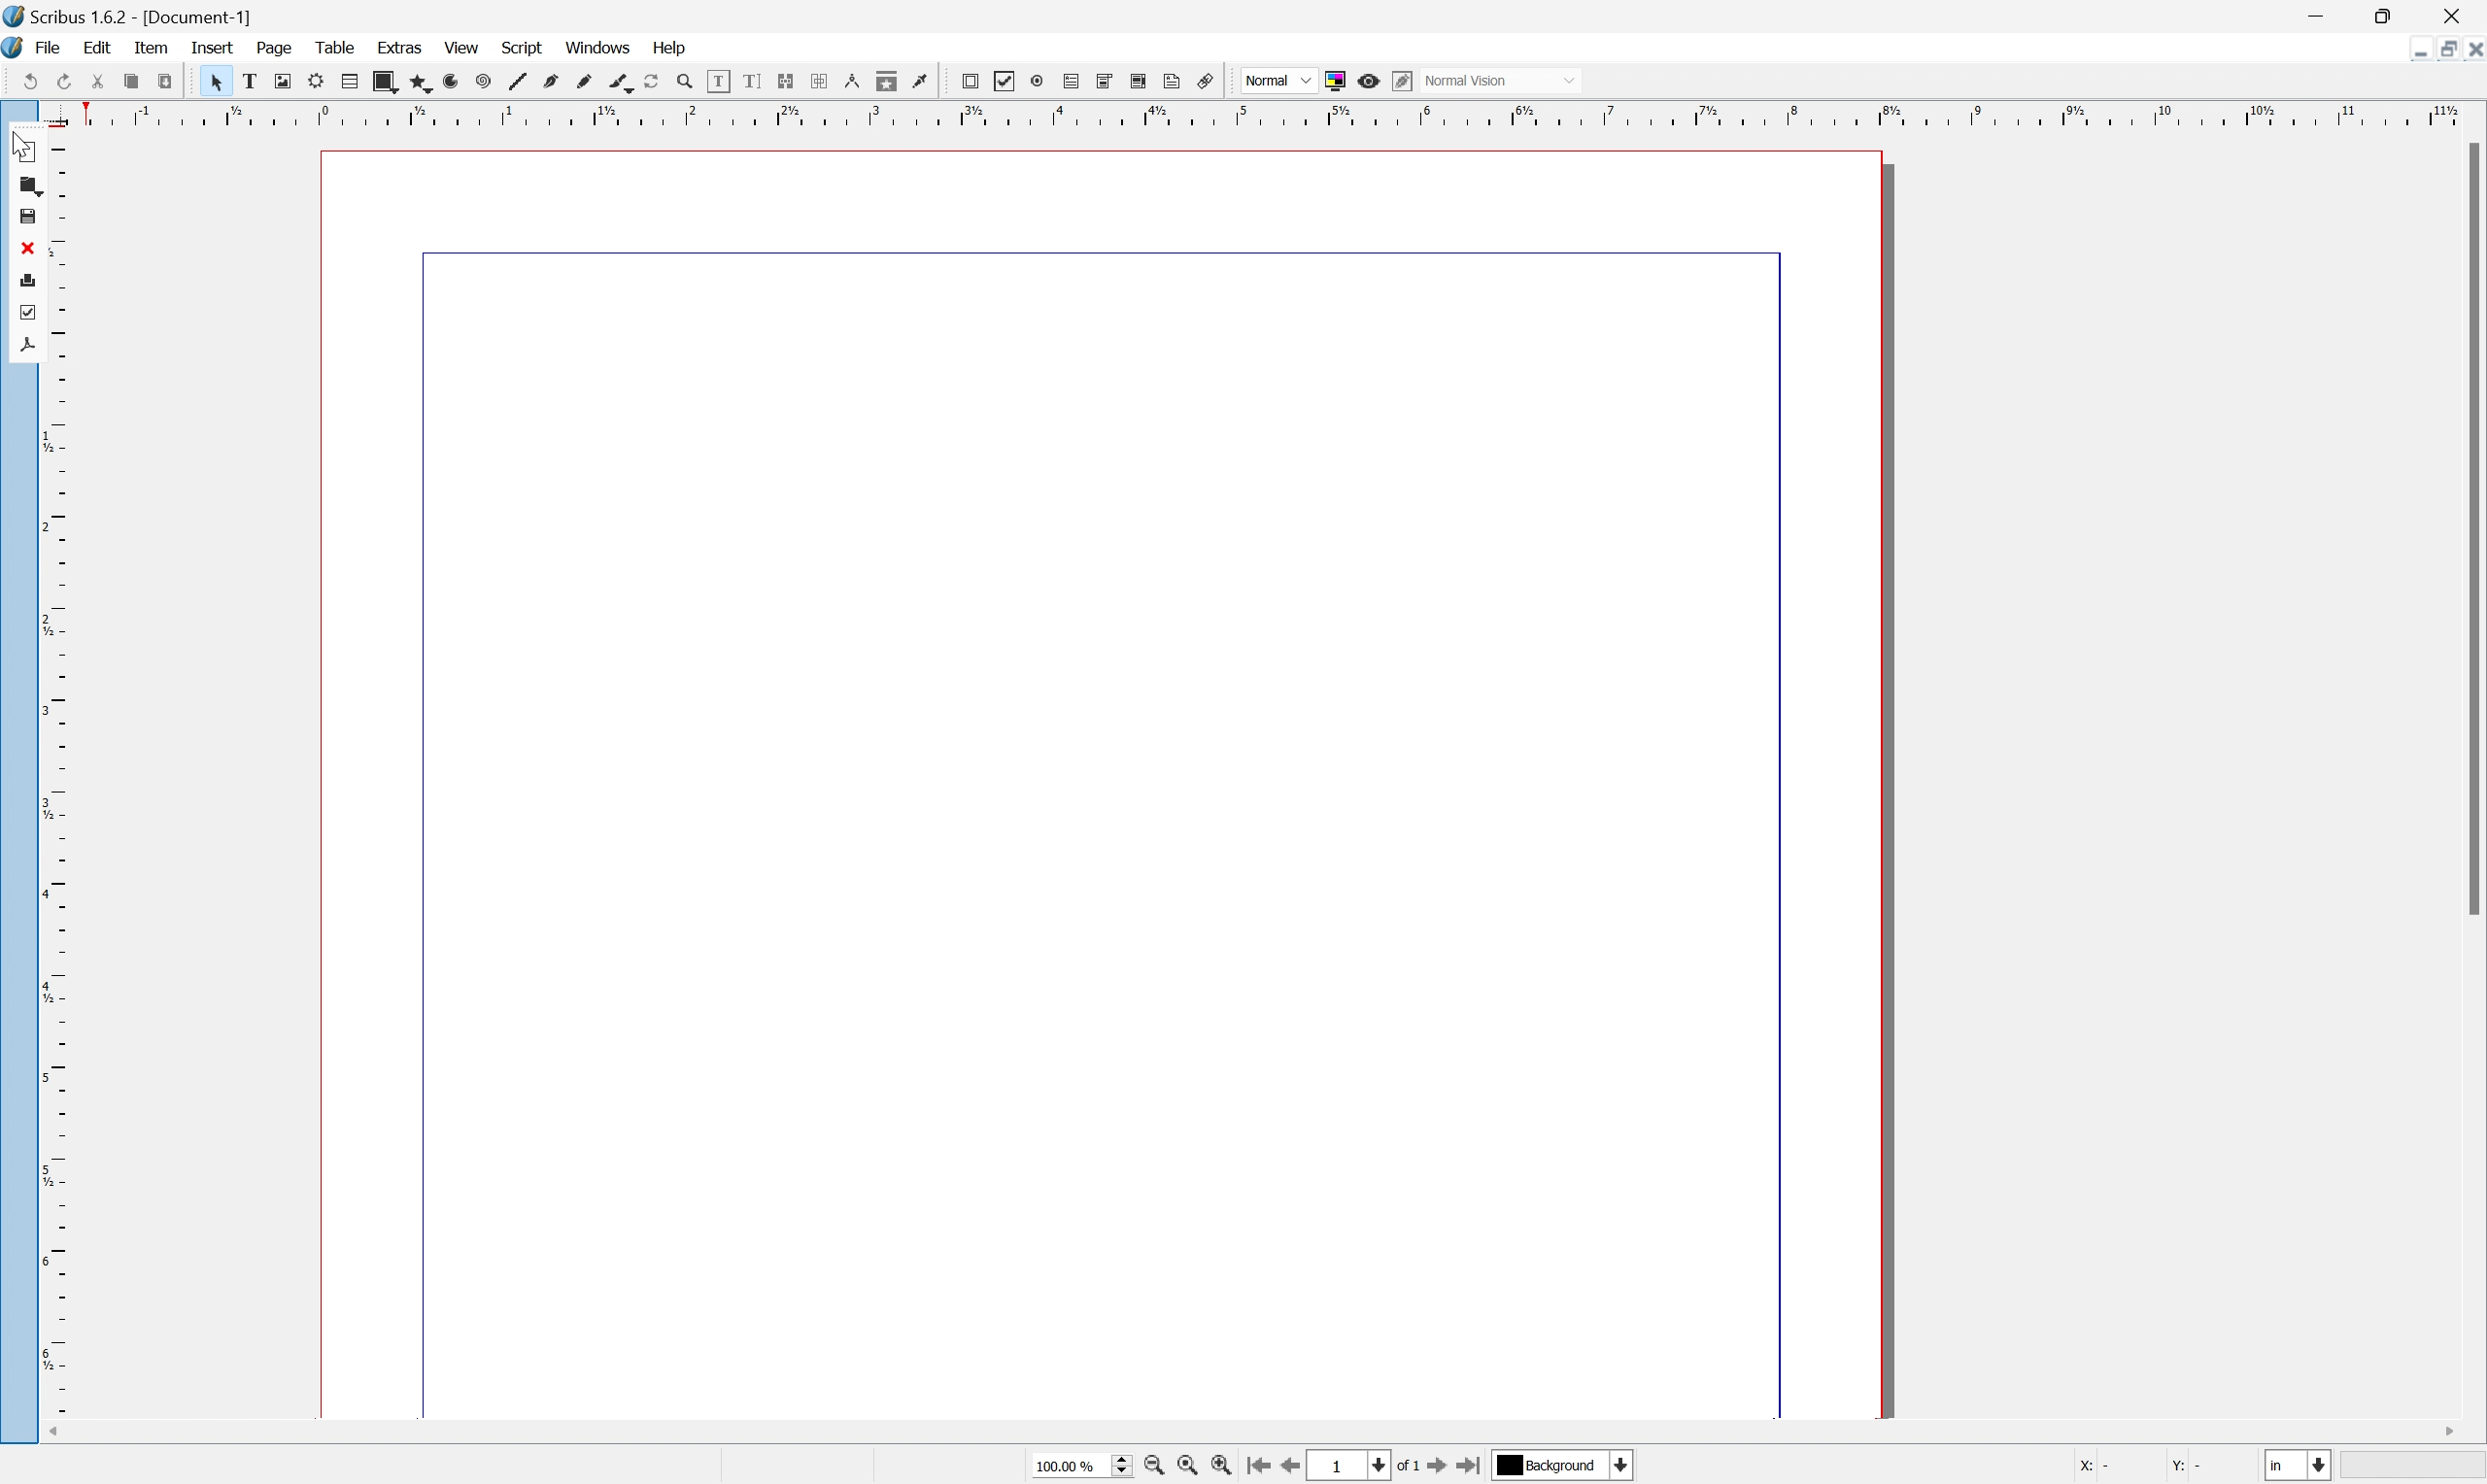  I want to click on script, so click(525, 50).